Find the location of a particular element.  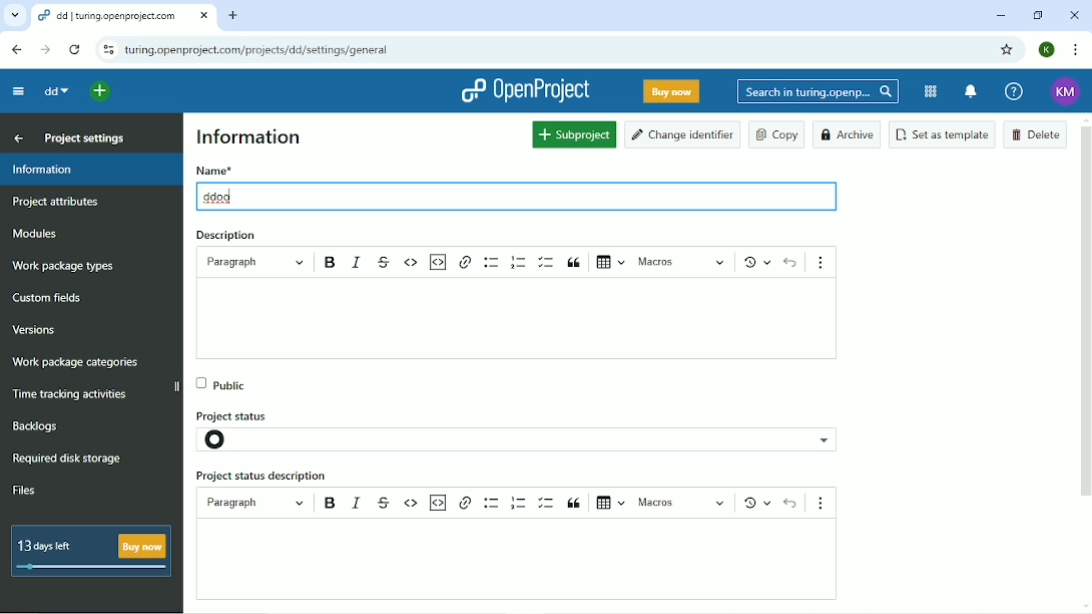

Search tabs is located at coordinates (13, 15).